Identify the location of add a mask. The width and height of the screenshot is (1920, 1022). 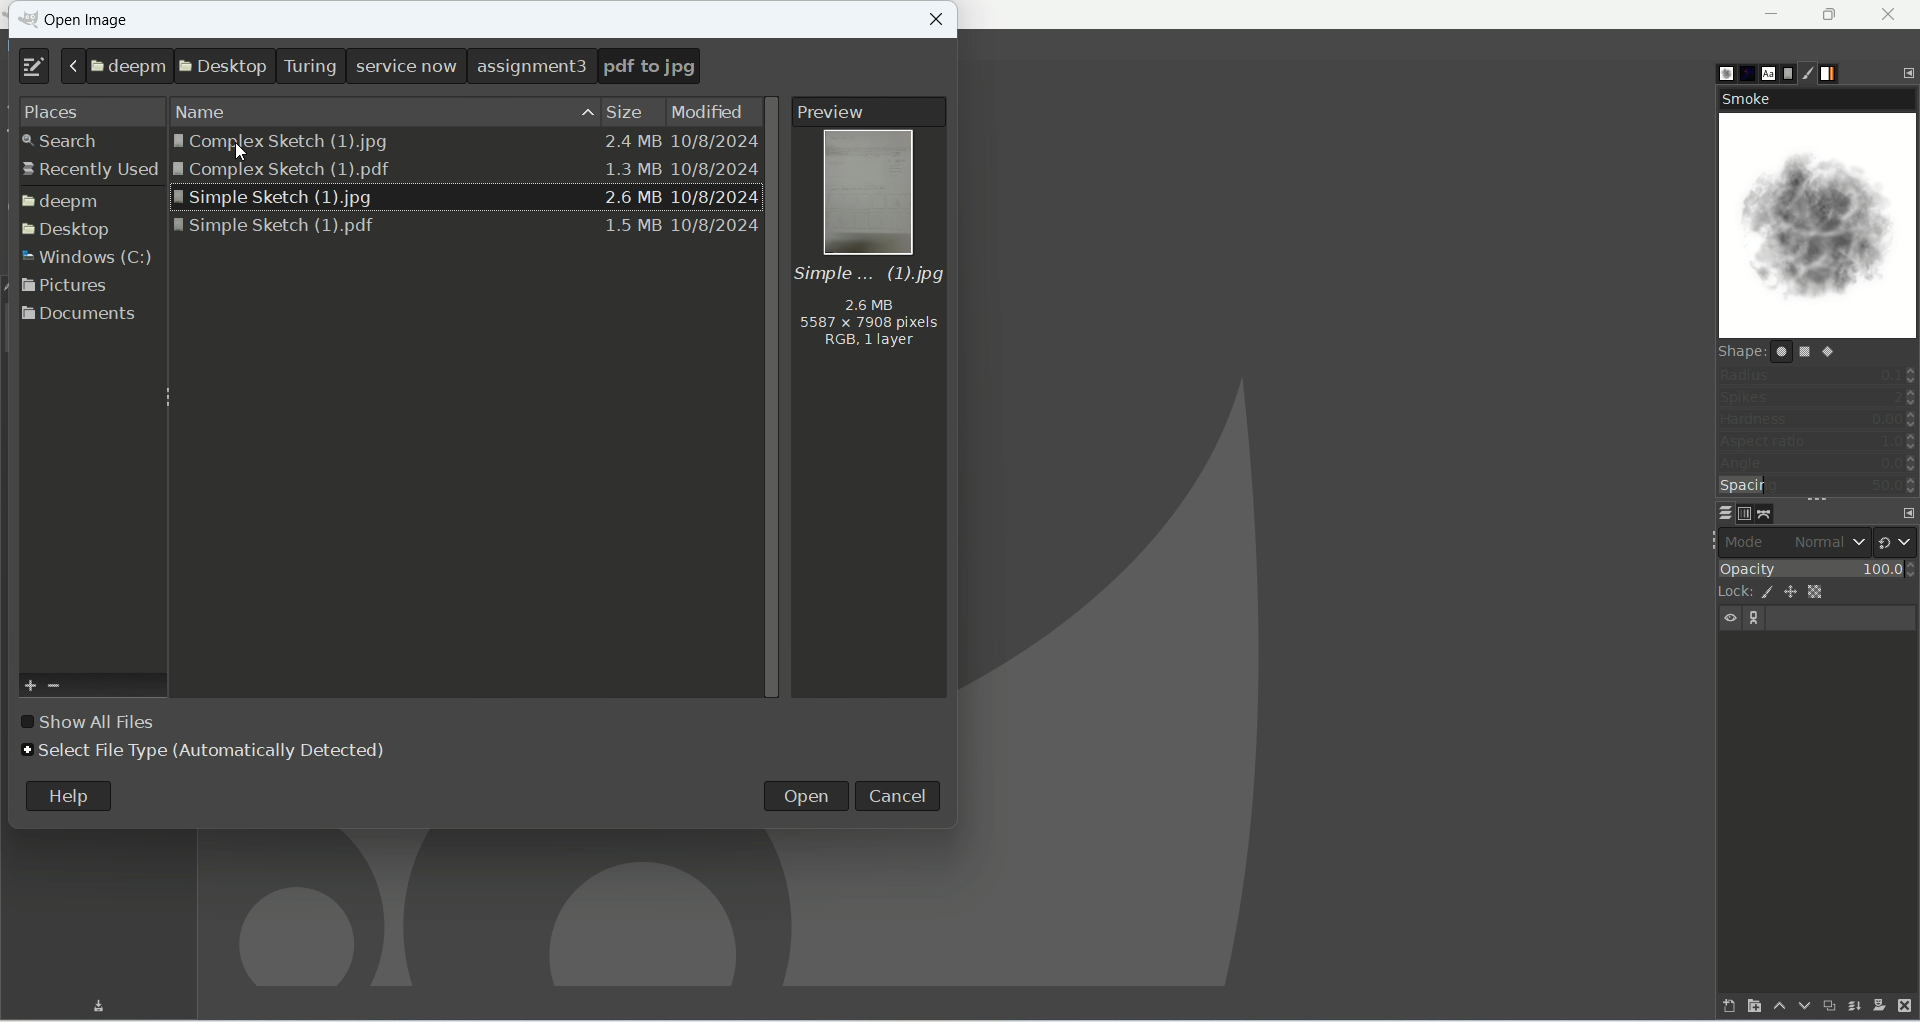
(1879, 1004).